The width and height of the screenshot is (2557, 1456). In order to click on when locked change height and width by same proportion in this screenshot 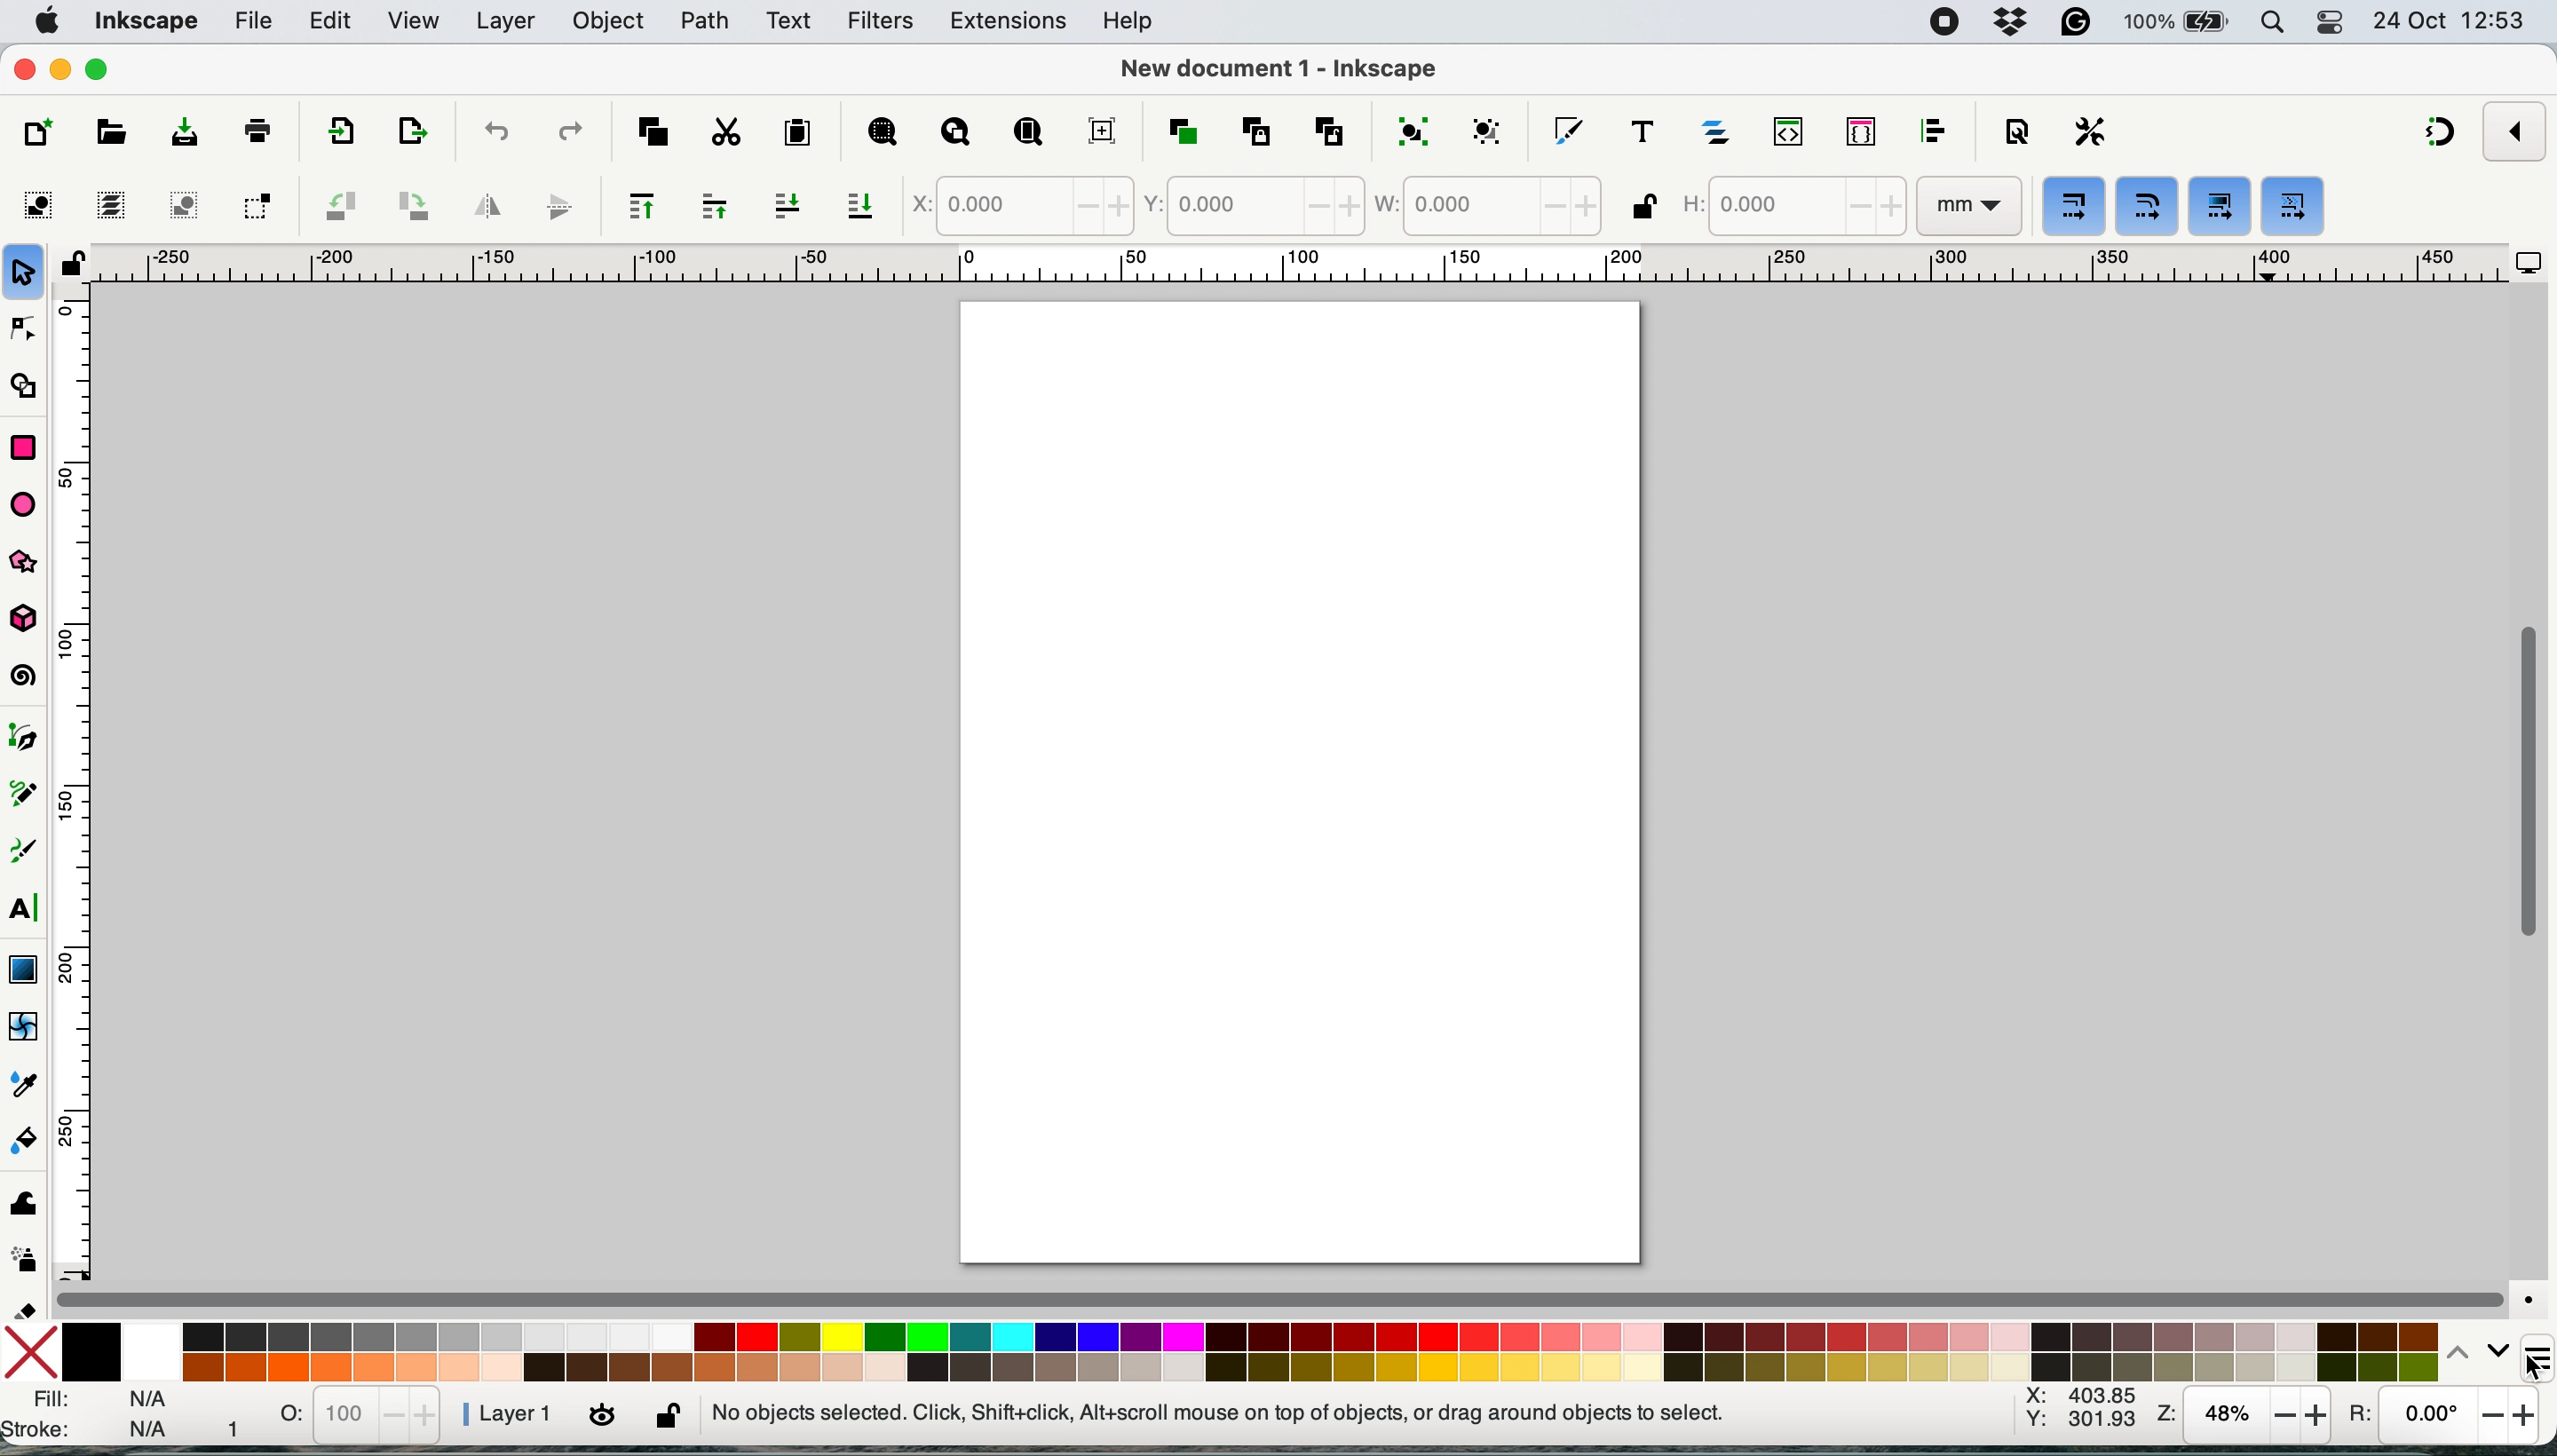, I will do `click(1640, 208)`.